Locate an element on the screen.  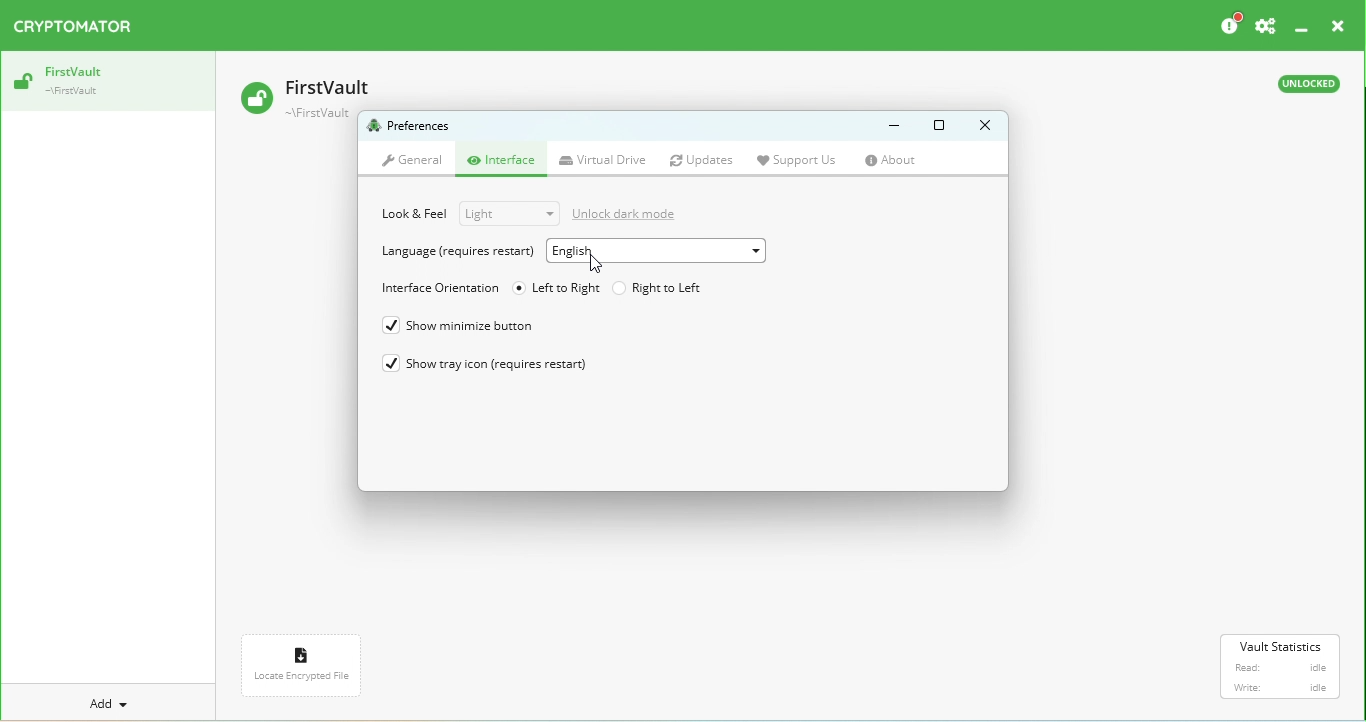
Vault is located at coordinates (312, 93).